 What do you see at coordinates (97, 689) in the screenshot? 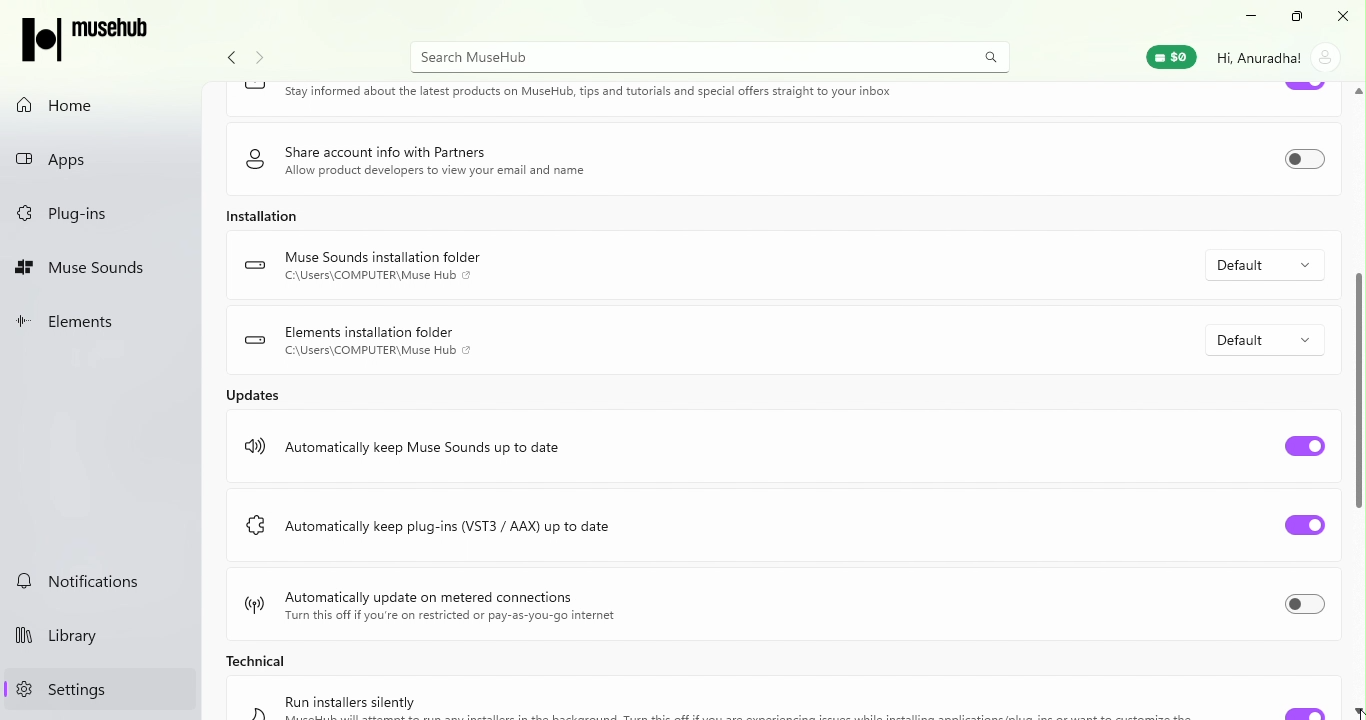
I see `Settings` at bounding box center [97, 689].